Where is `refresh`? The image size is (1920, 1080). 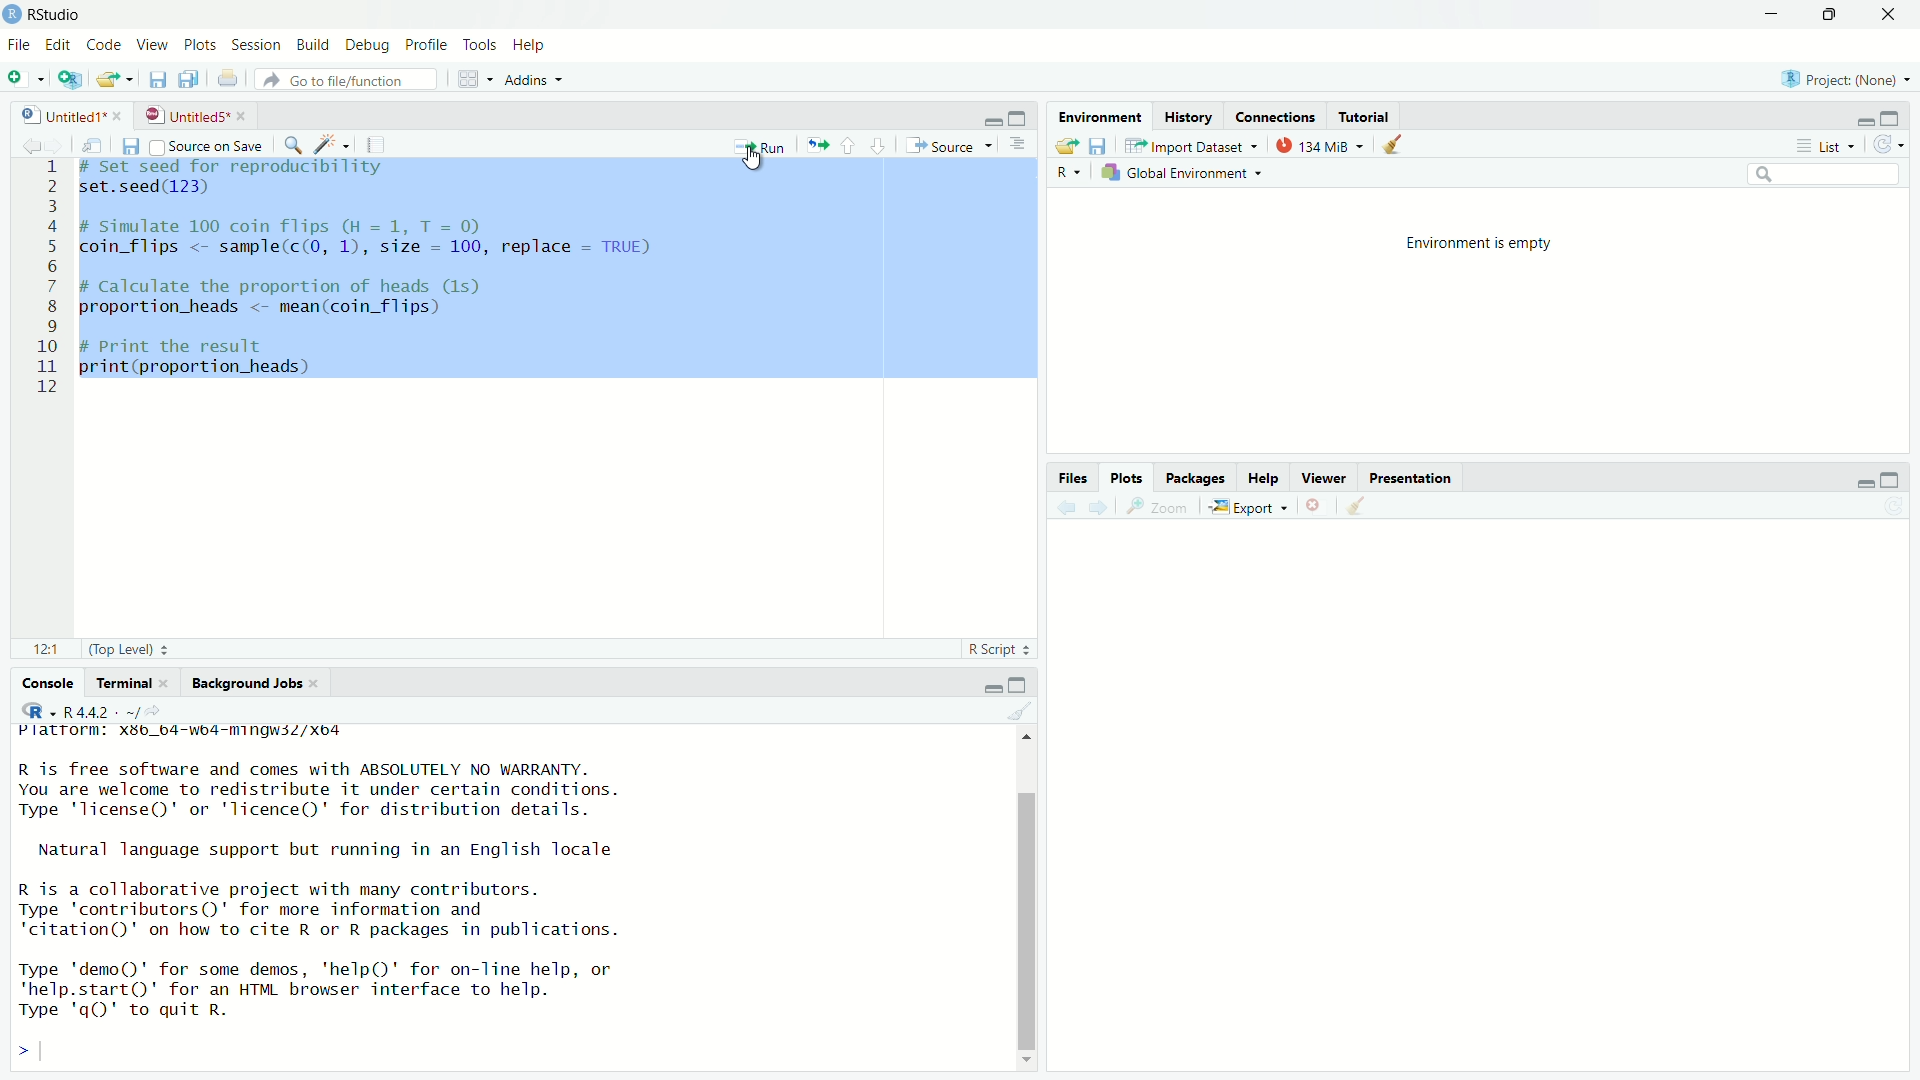 refresh is located at coordinates (1897, 145).